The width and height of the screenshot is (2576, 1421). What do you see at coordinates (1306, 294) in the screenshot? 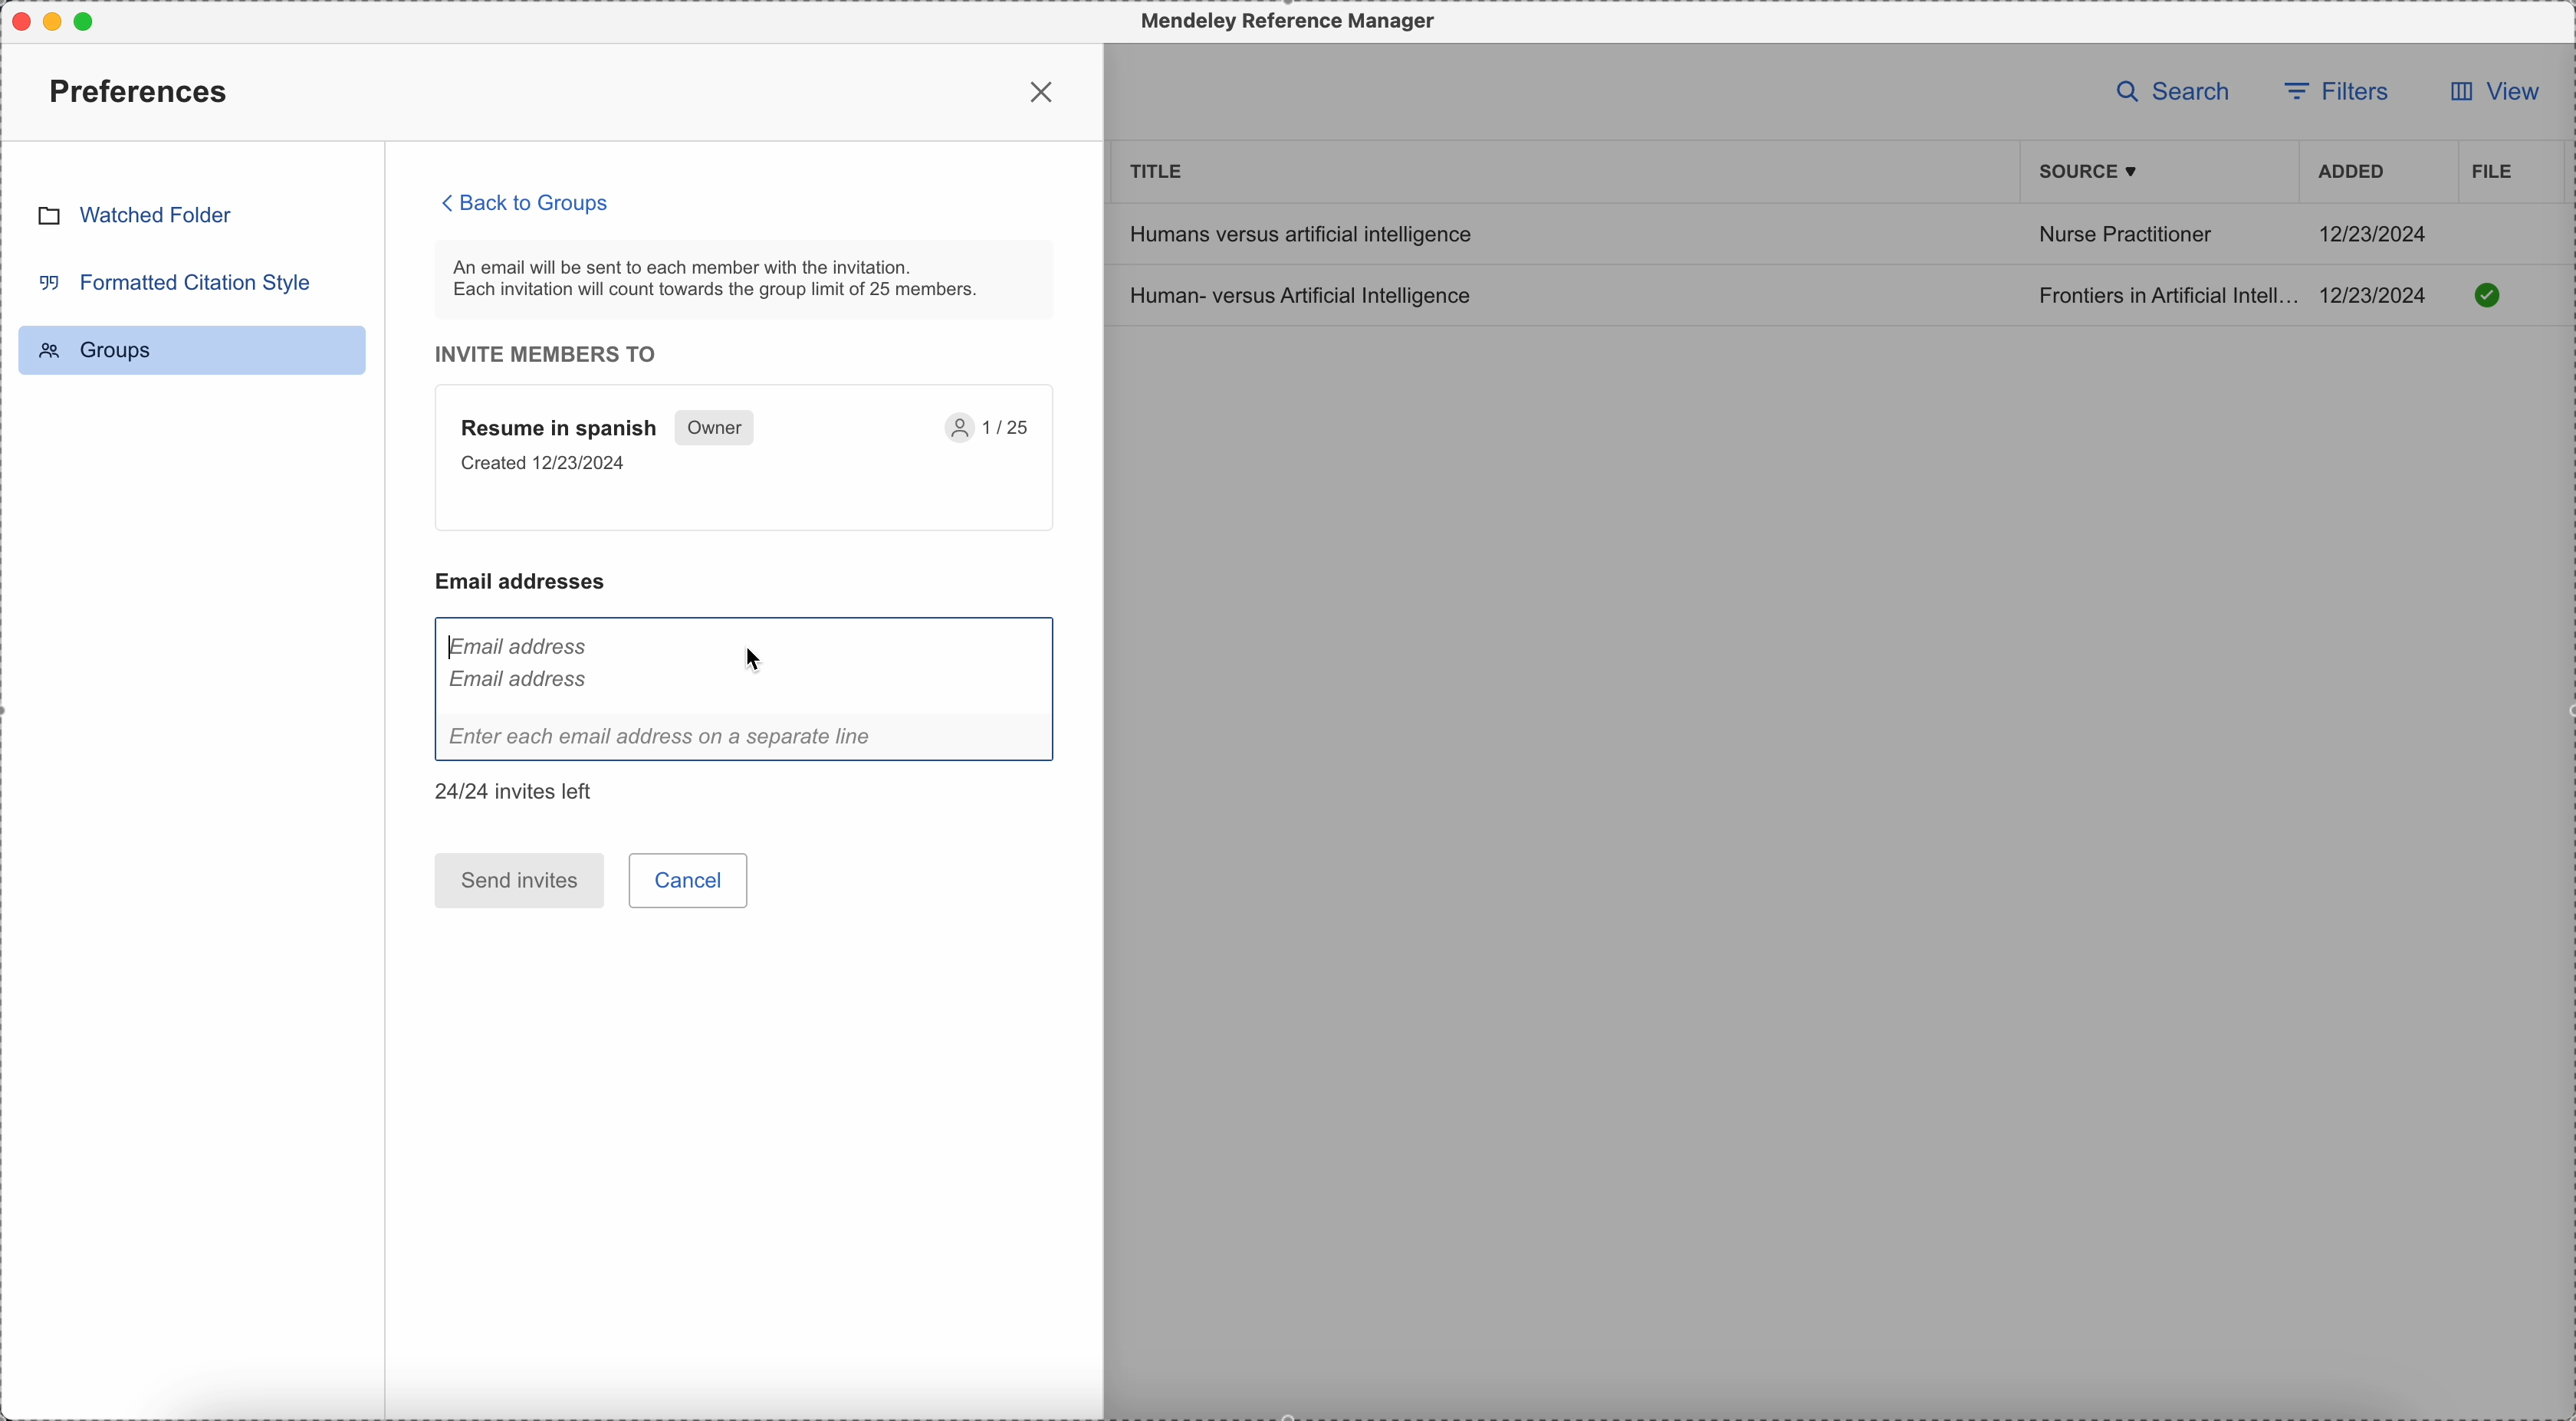
I see `Human- versus Artificial Intelligence` at bounding box center [1306, 294].